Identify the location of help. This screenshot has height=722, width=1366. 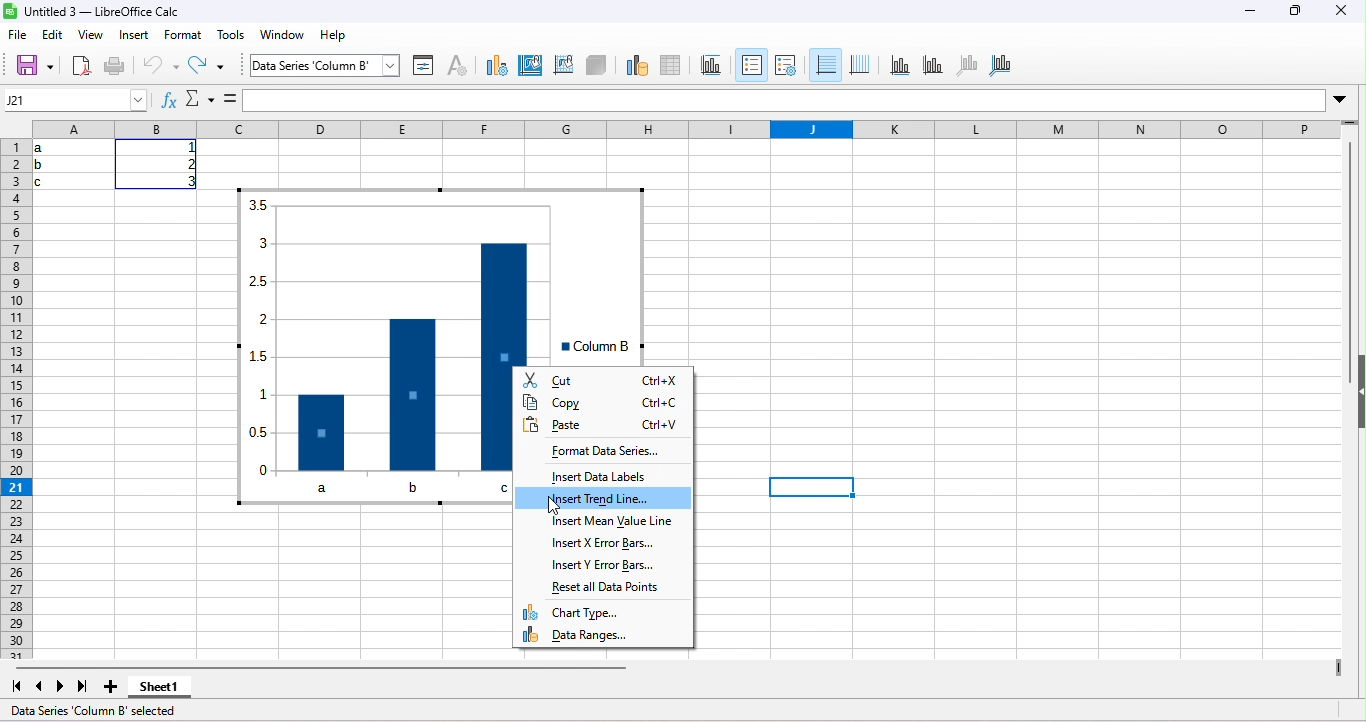
(339, 36).